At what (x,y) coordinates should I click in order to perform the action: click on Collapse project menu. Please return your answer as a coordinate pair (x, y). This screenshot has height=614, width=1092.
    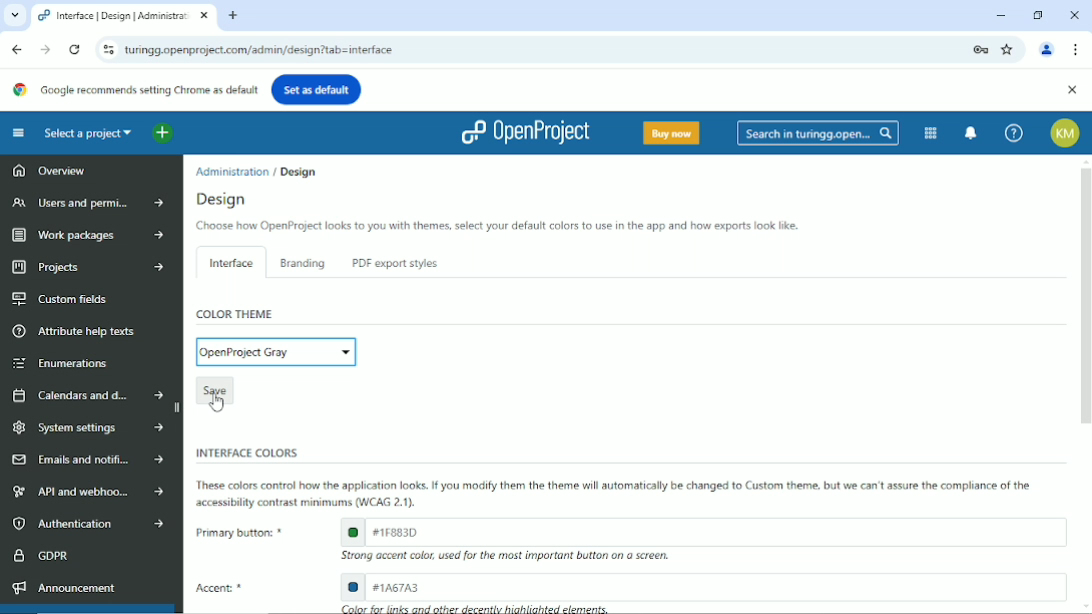
    Looking at the image, I should click on (18, 133).